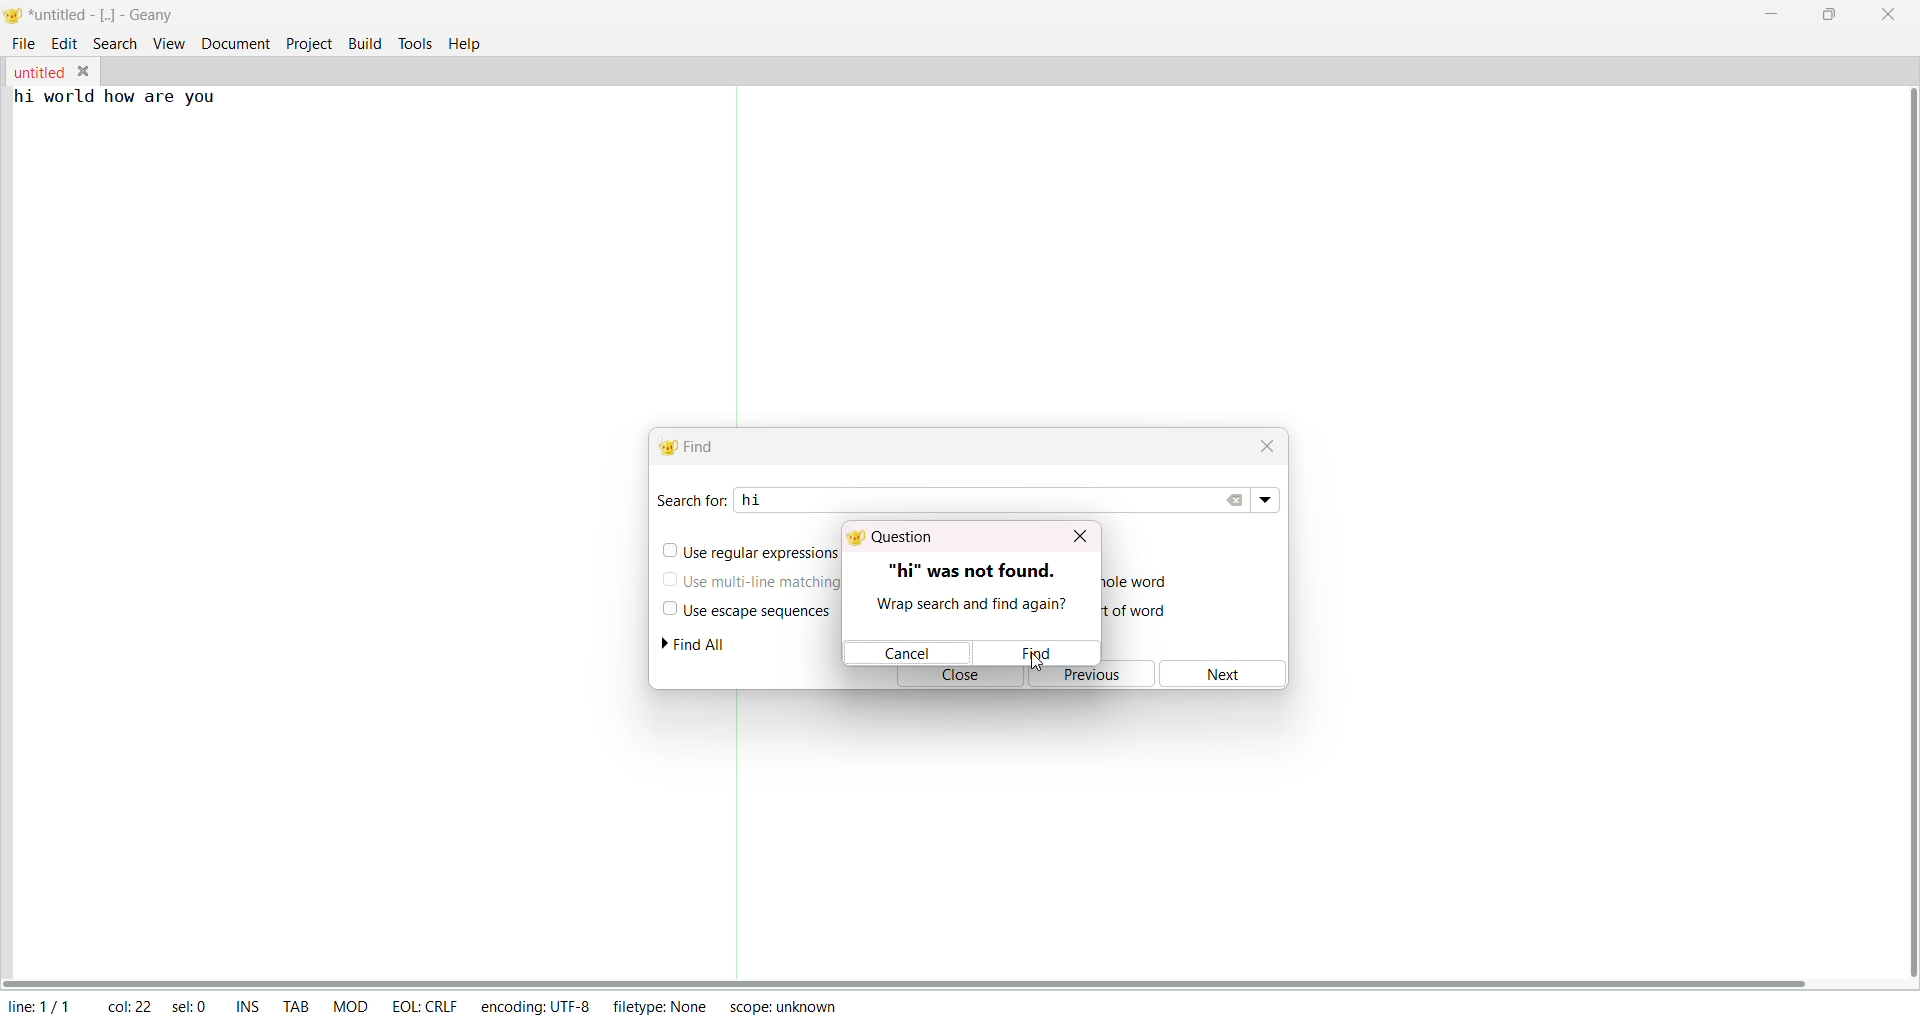  What do you see at coordinates (1899, 536) in the screenshot?
I see `vertical scroll bar` at bounding box center [1899, 536].